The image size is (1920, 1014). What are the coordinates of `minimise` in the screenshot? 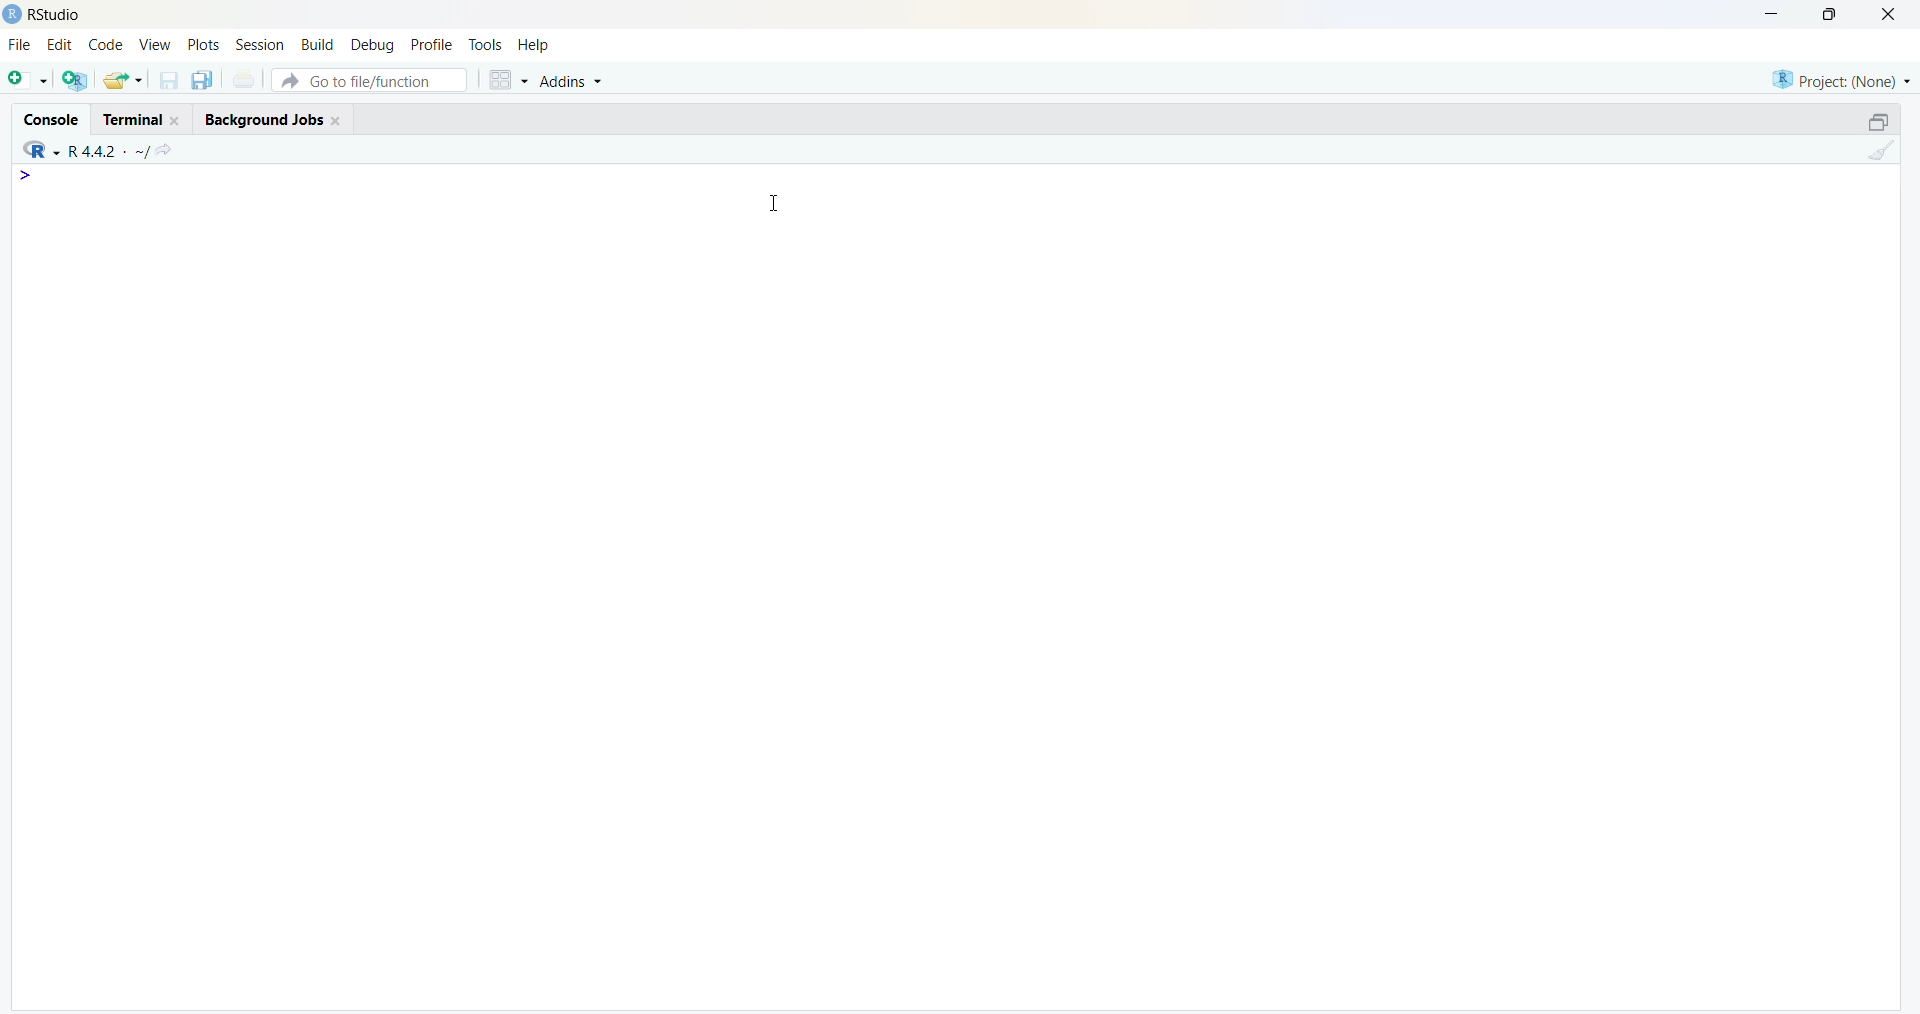 It's located at (1772, 13).